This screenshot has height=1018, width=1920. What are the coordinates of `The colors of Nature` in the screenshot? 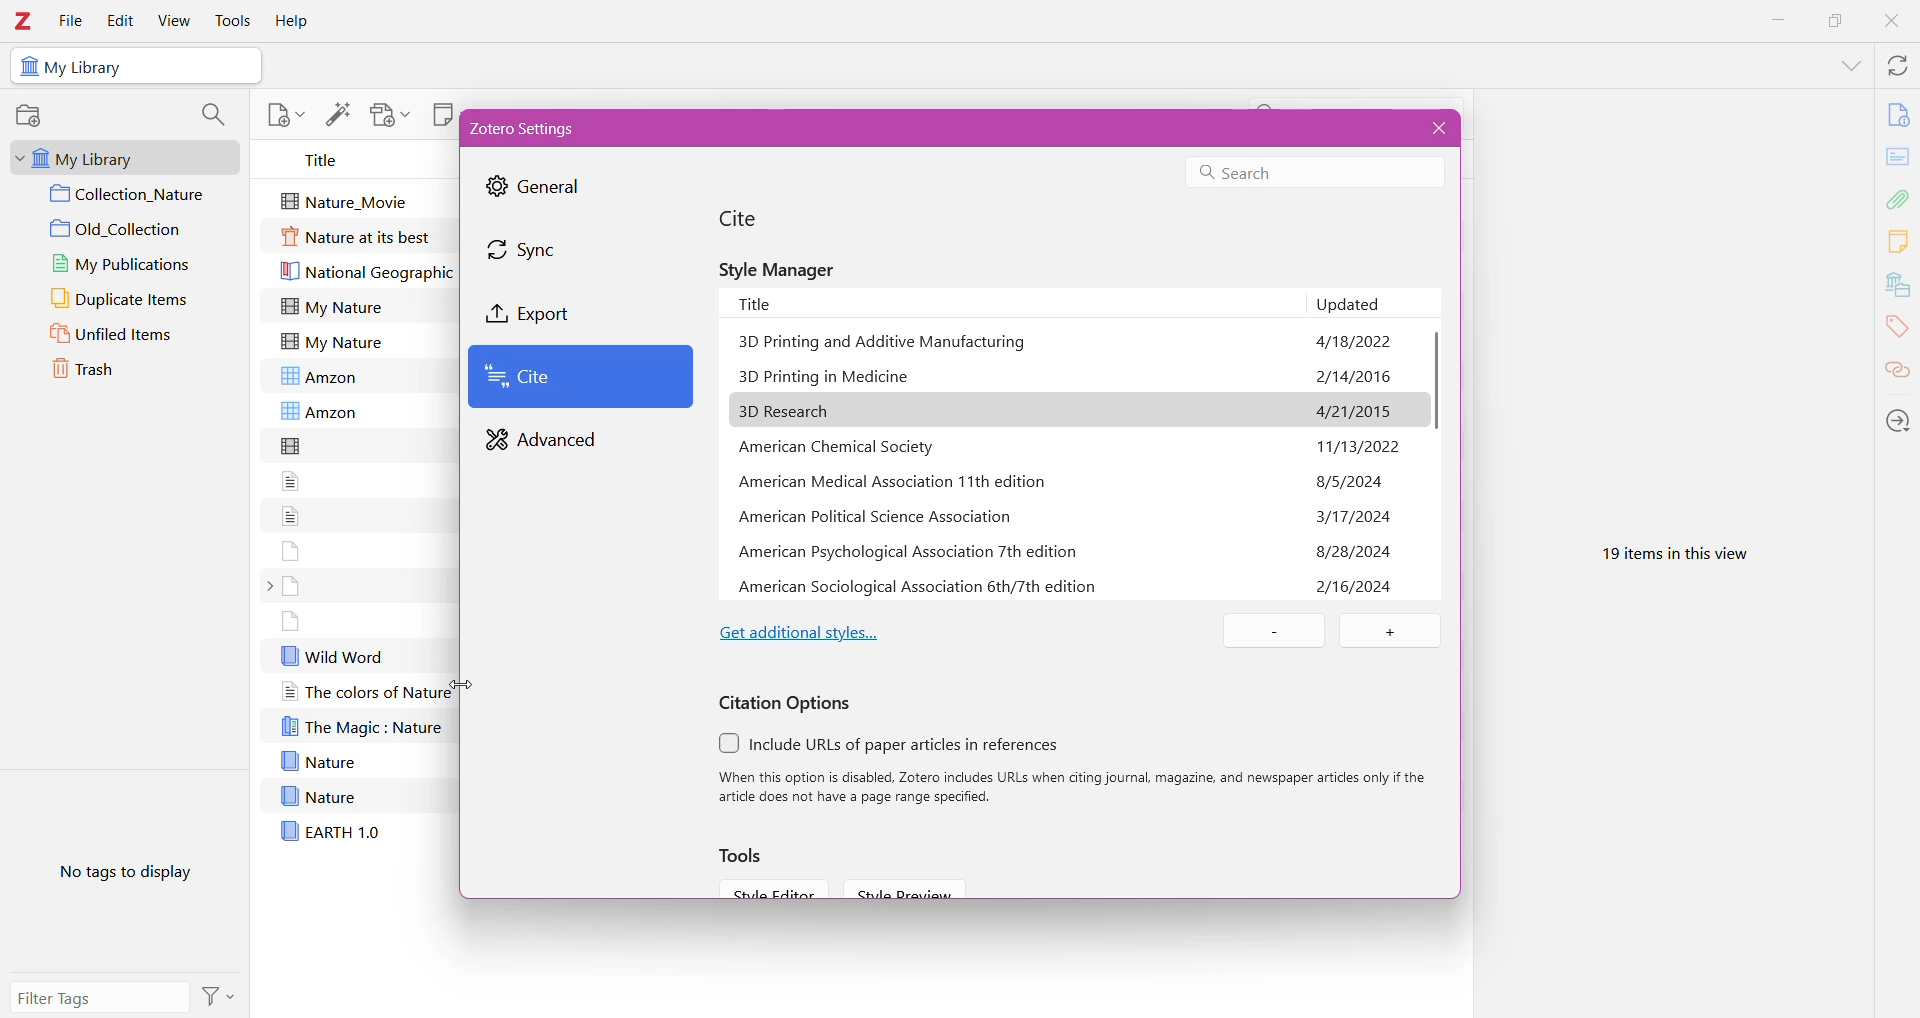 It's located at (364, 692).